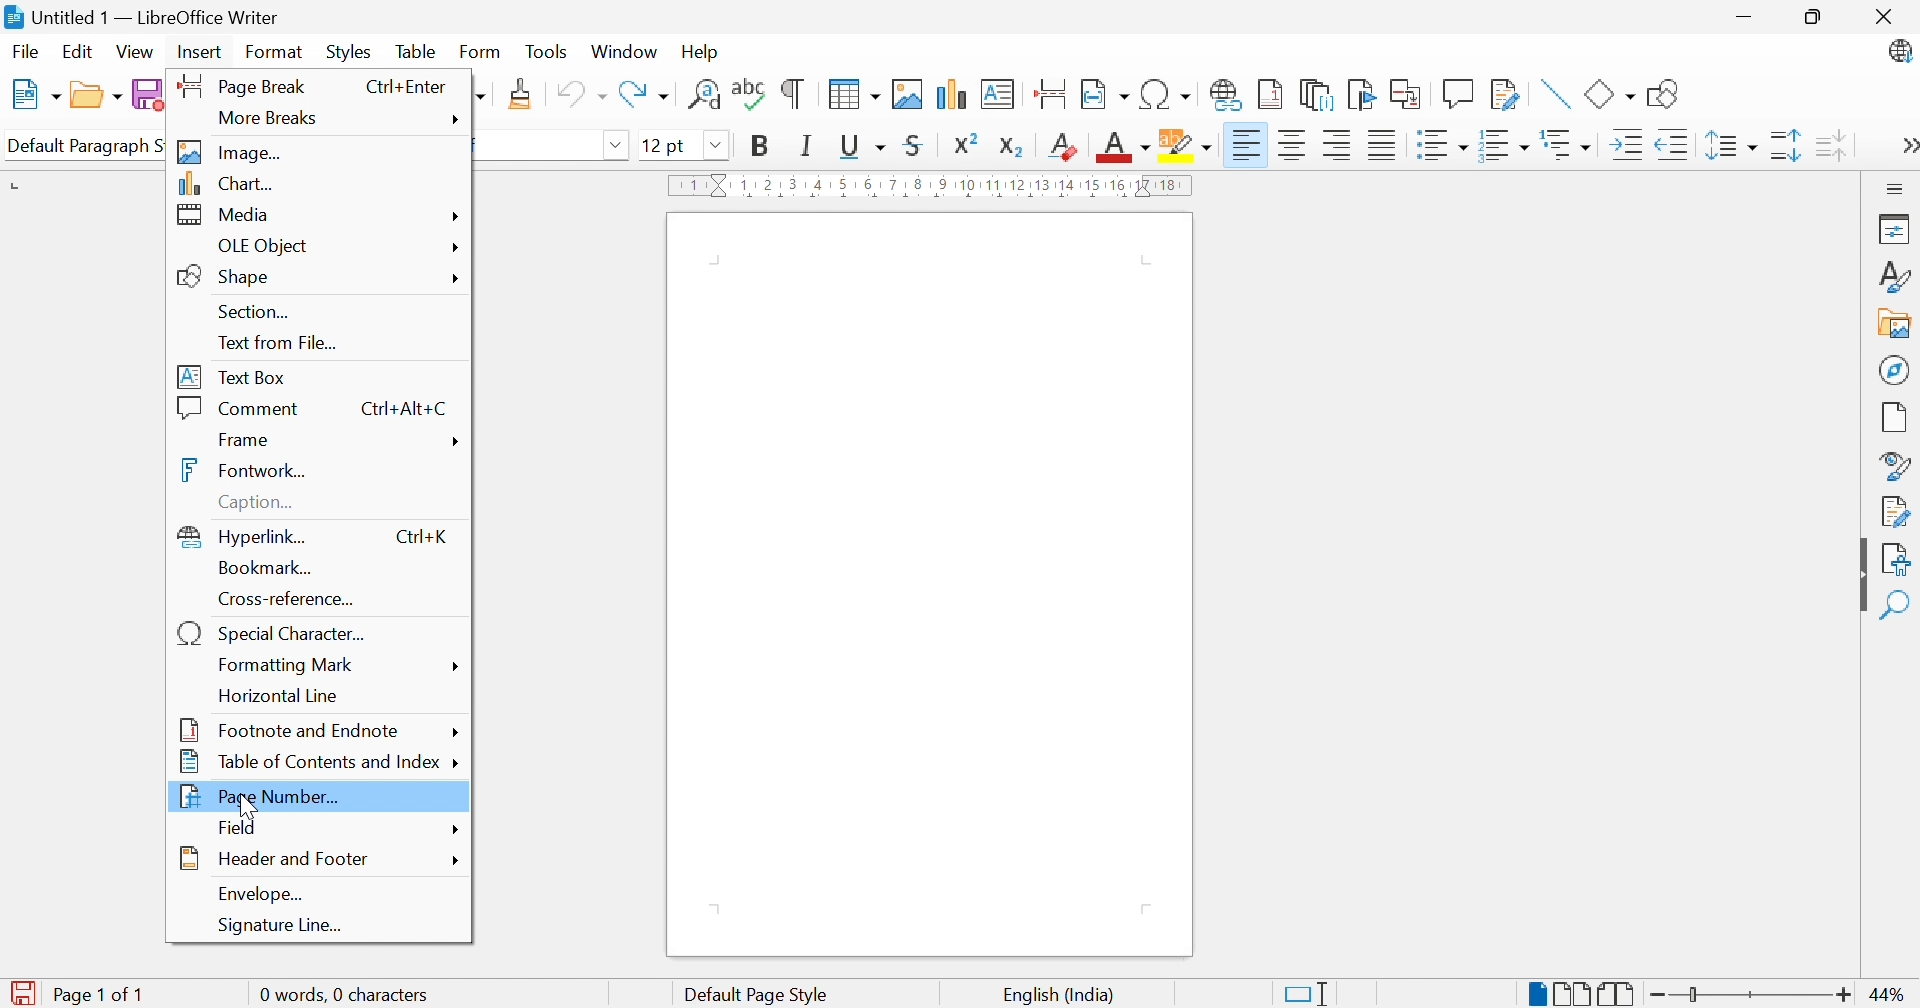  What do you see at coordinates (479, 52) in the screenshot?
I see `Form` at bounding box center [479, 52].